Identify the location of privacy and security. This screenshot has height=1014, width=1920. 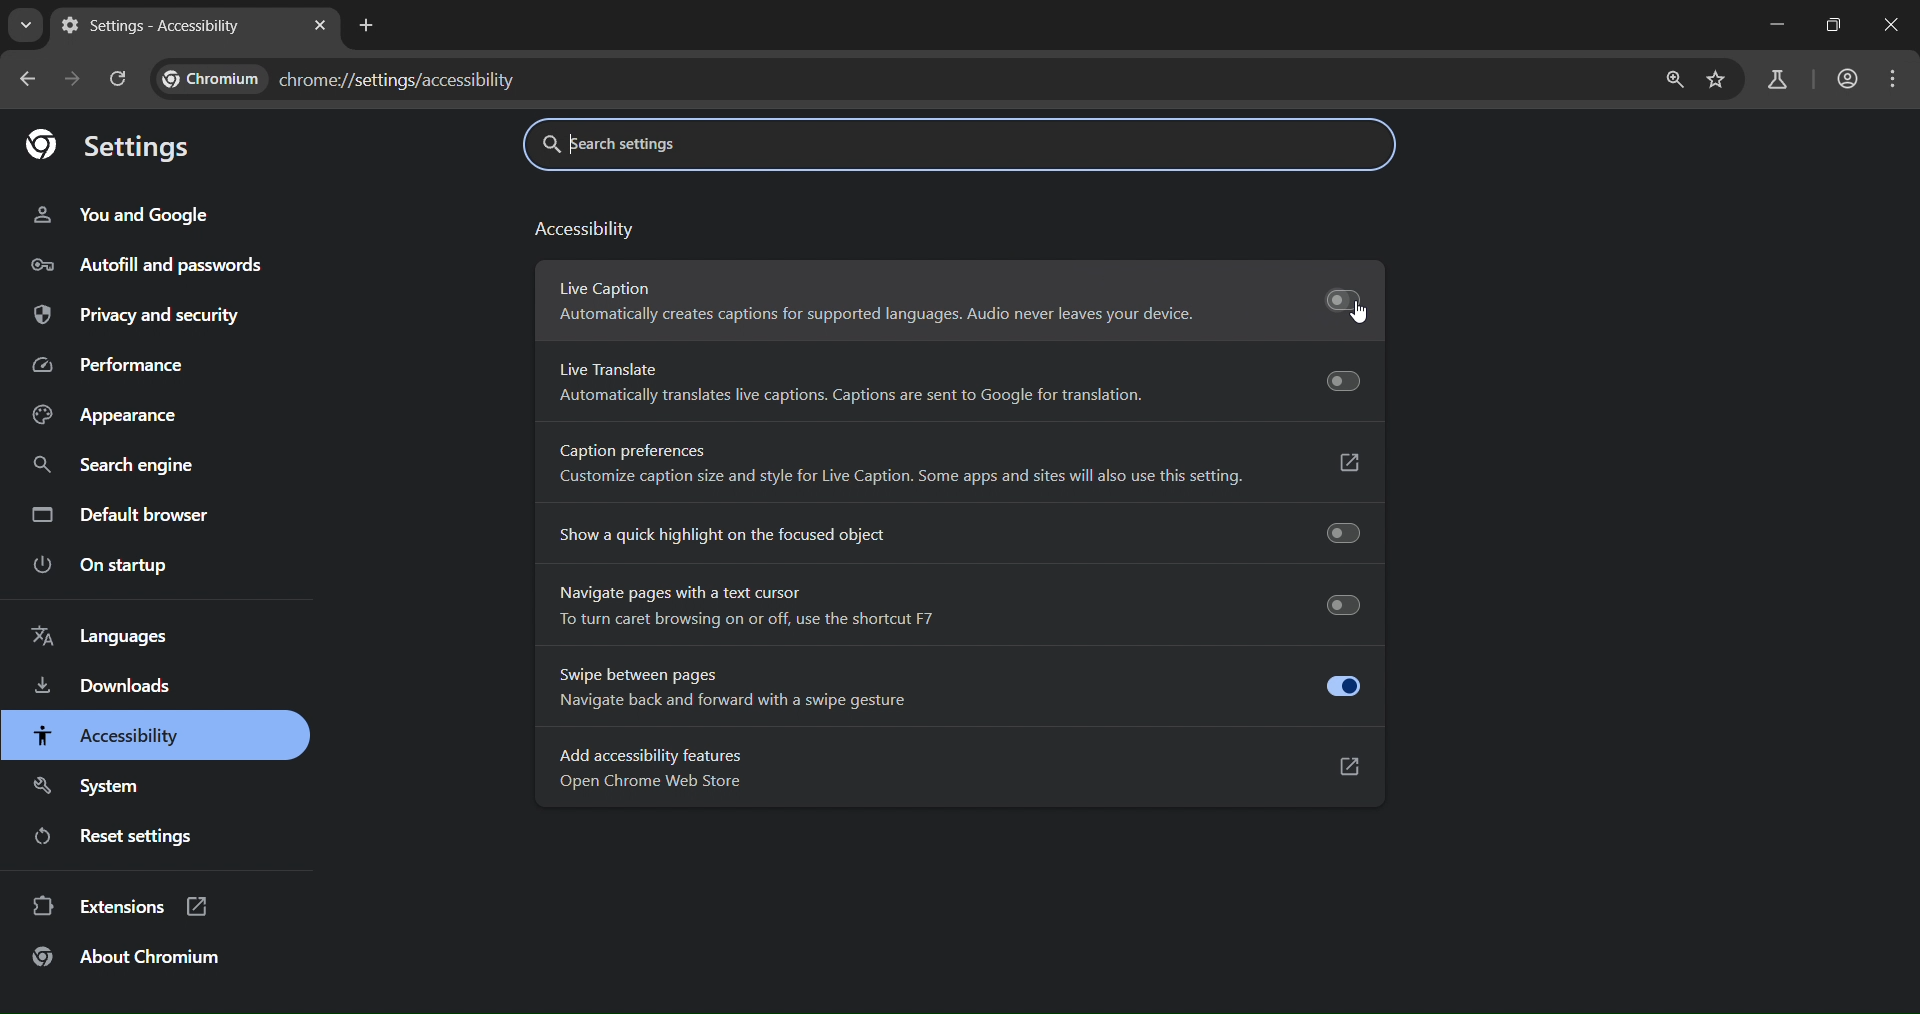
(134, 316).